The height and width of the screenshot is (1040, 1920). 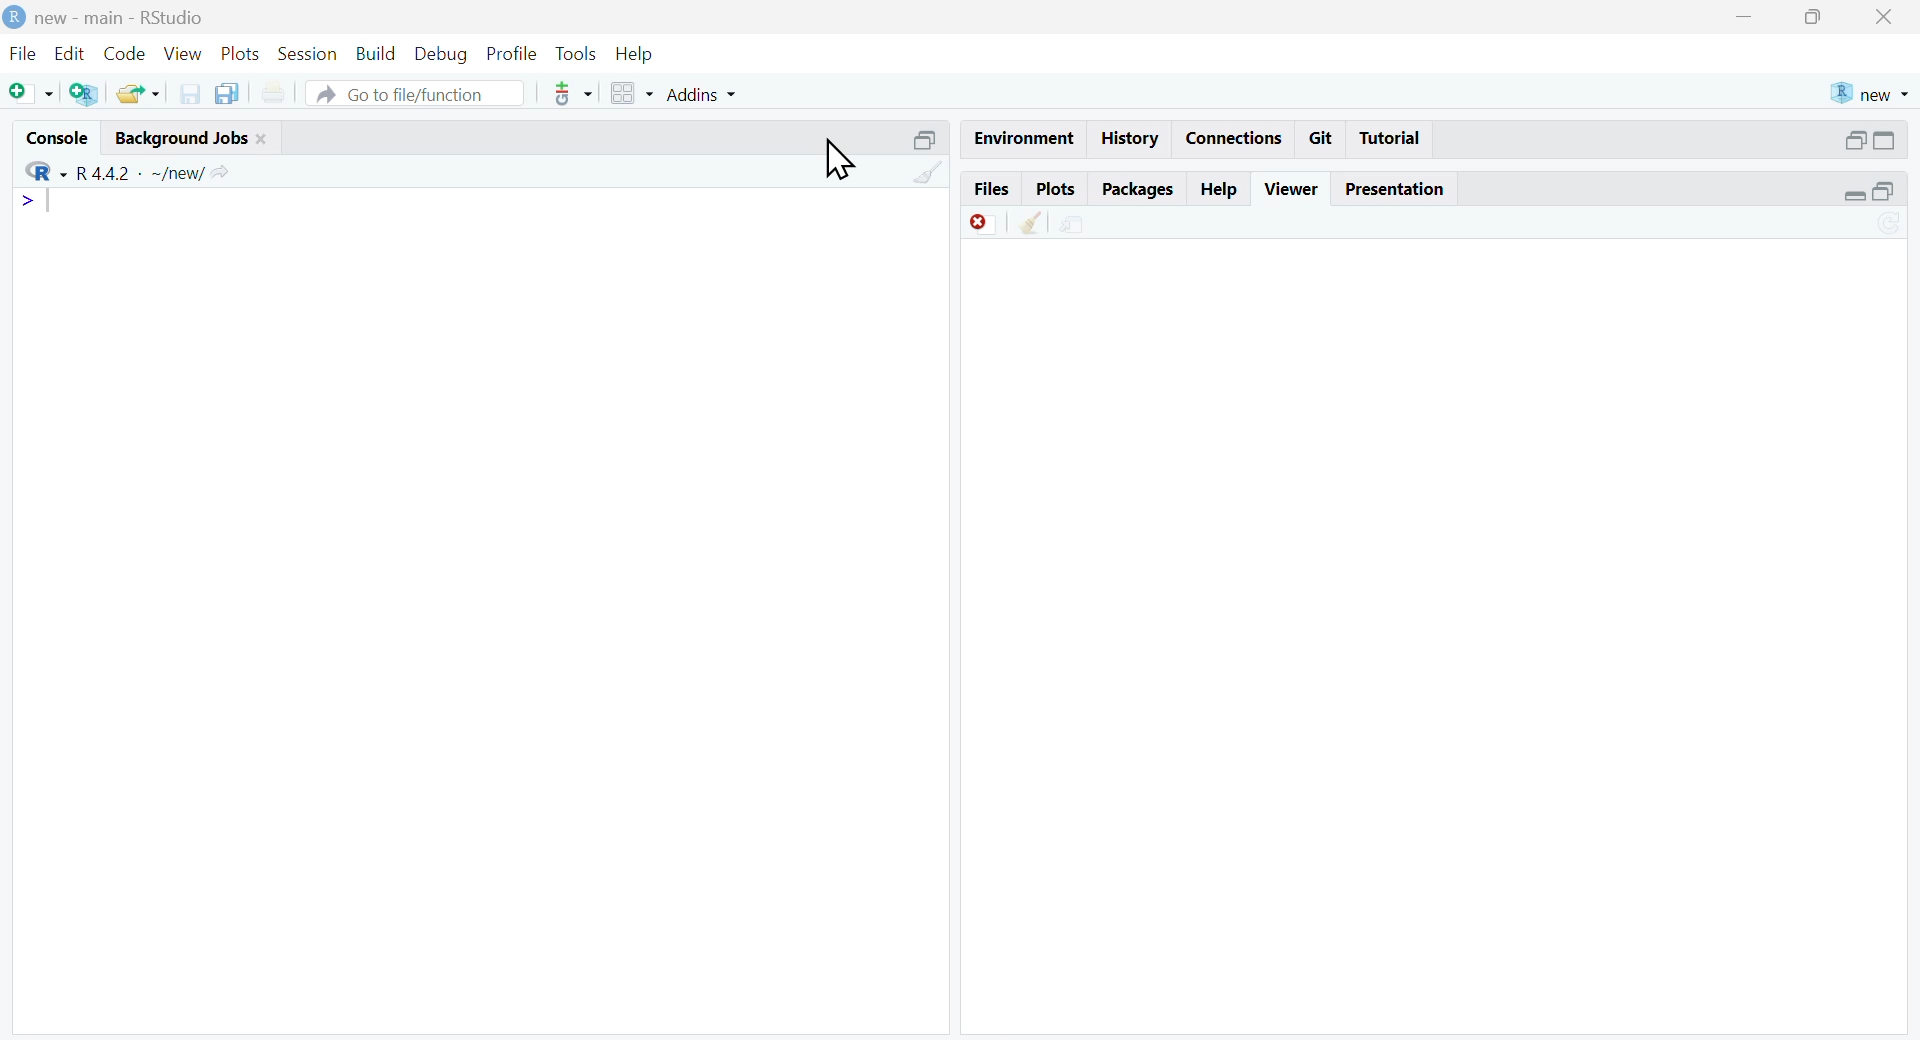 I want to click on edit, so click(x=70, y=53).